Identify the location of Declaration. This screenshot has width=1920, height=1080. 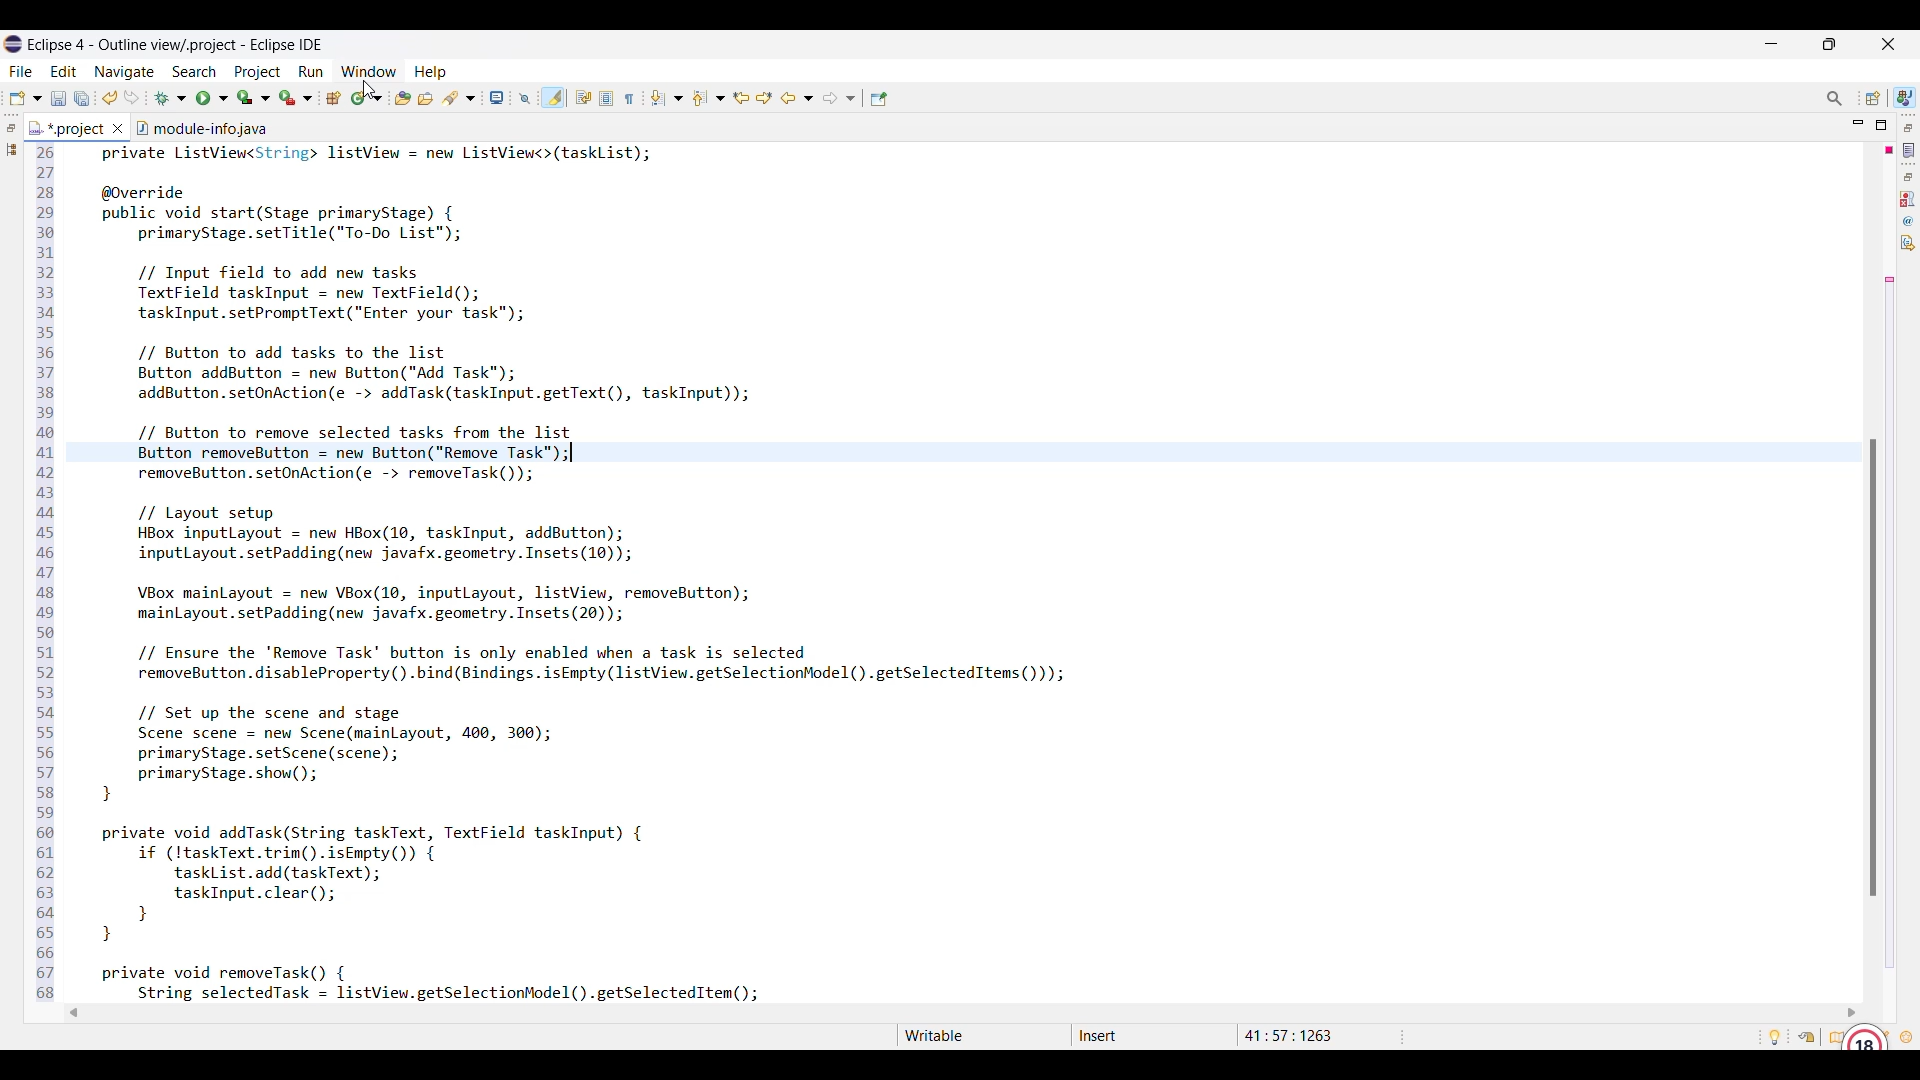
(1908, 243).